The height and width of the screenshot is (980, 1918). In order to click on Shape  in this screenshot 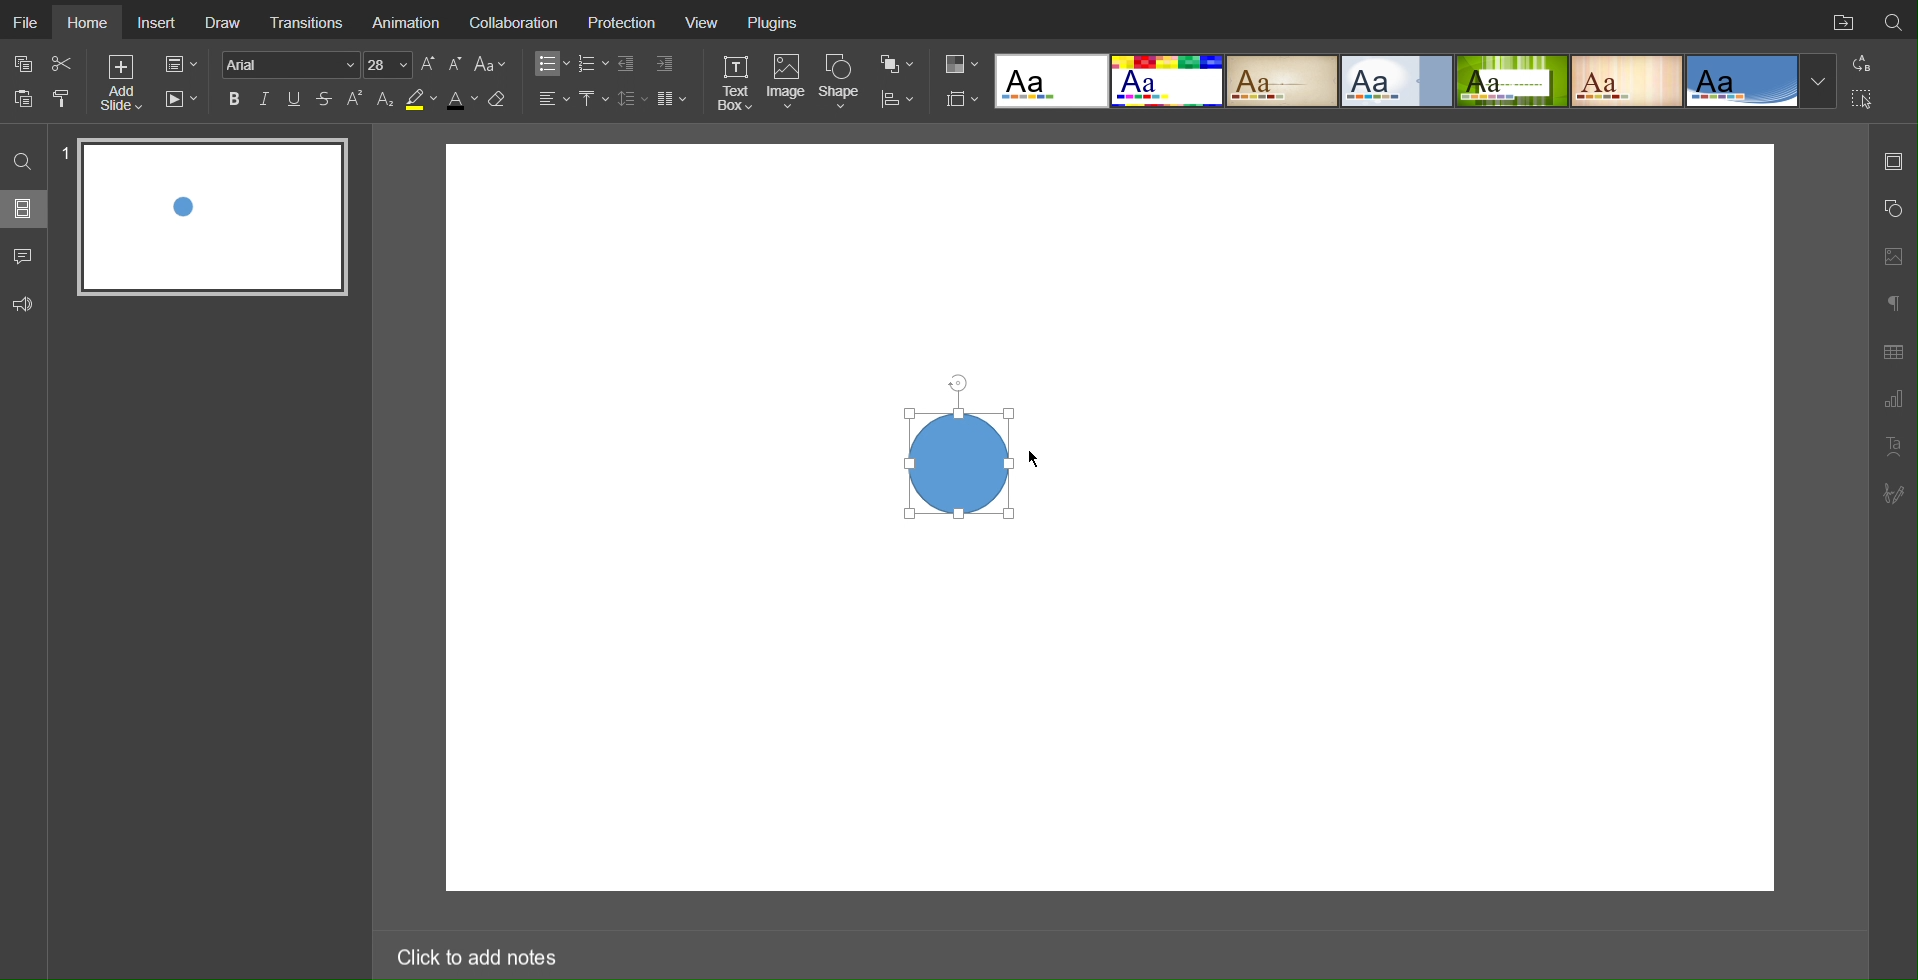, I will do `click(843, 81)`.